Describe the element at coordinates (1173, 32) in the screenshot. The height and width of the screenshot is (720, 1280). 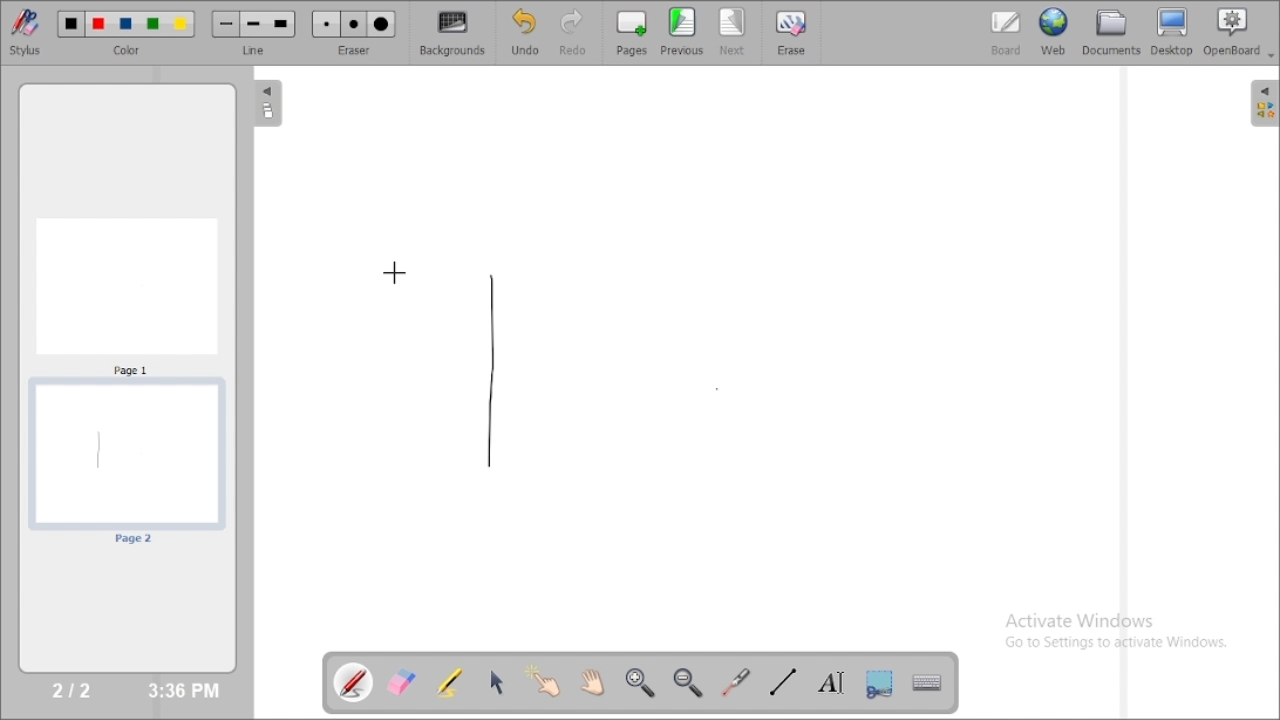
I see `desktop` at that location.